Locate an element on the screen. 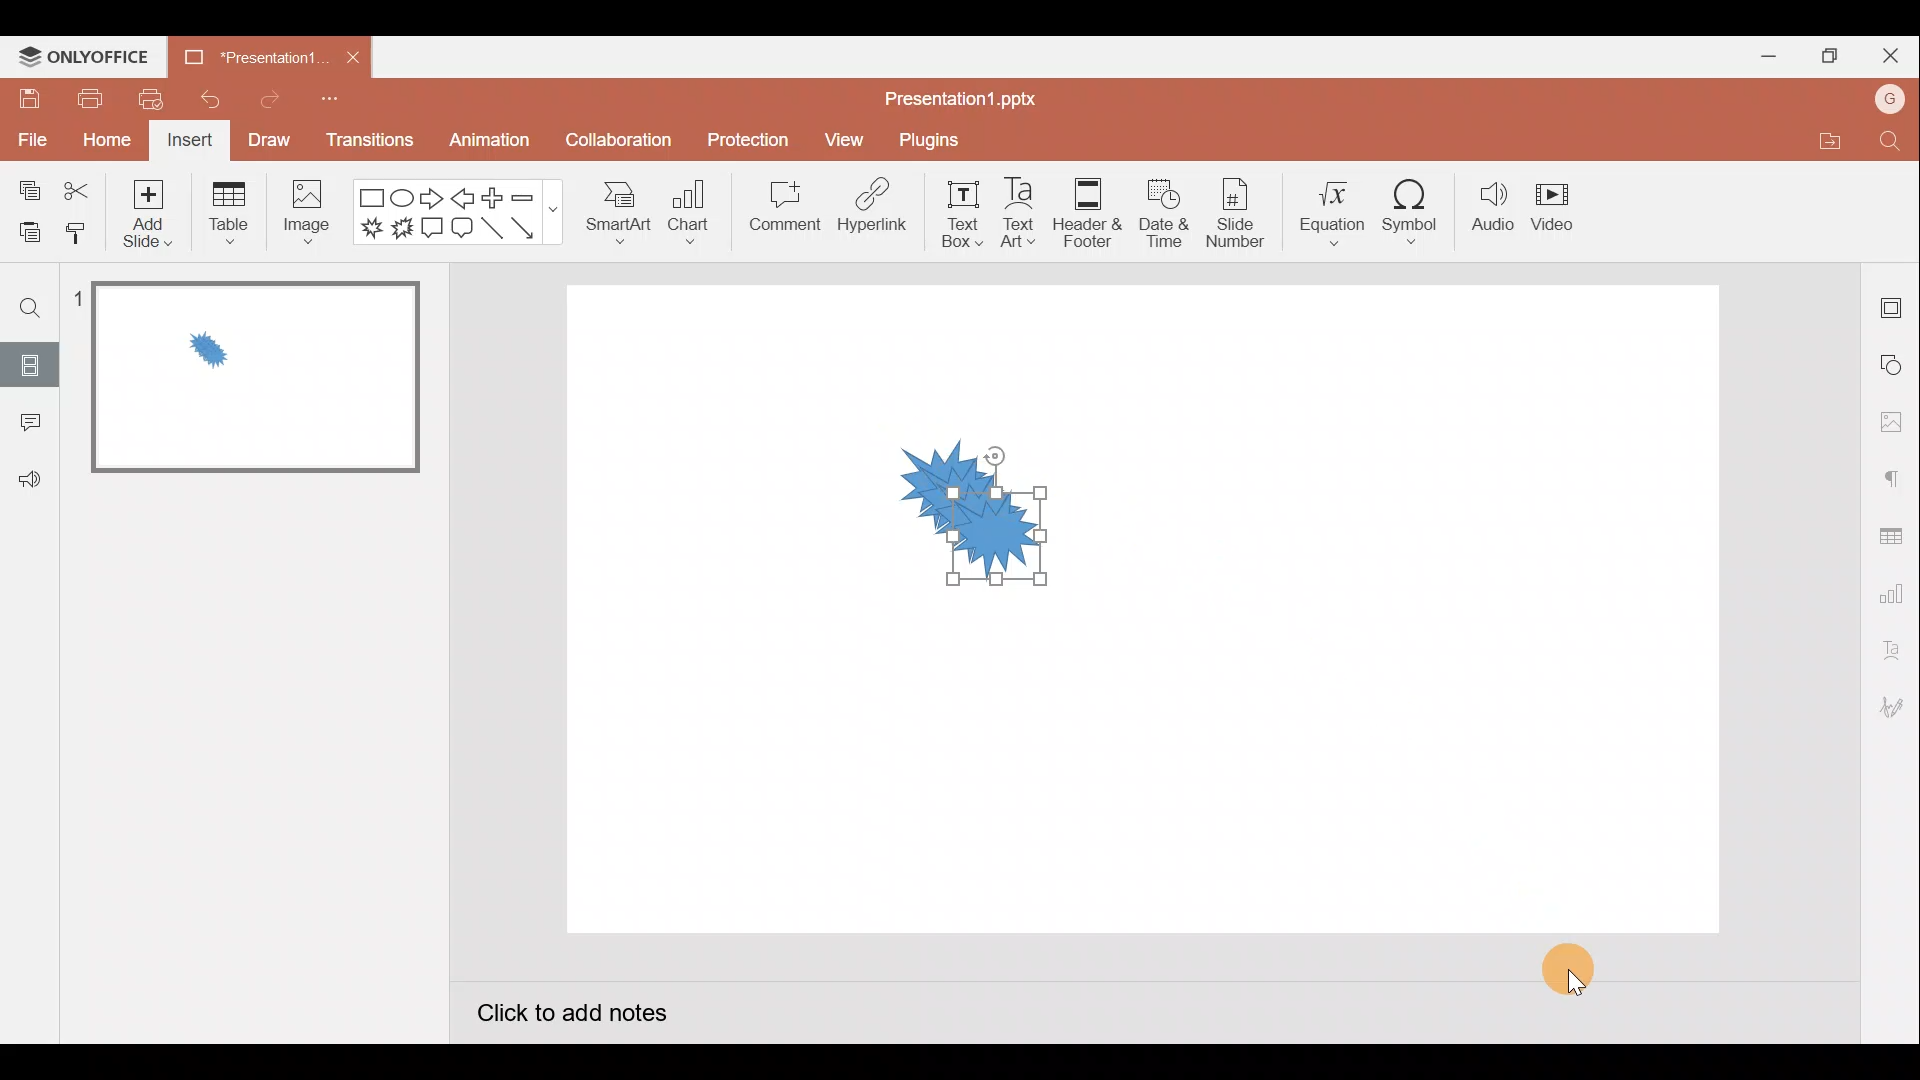 Image resolution: width=1920 pixels, height=1080 pixels. Presentation1. is located at coordinates (250, 54).